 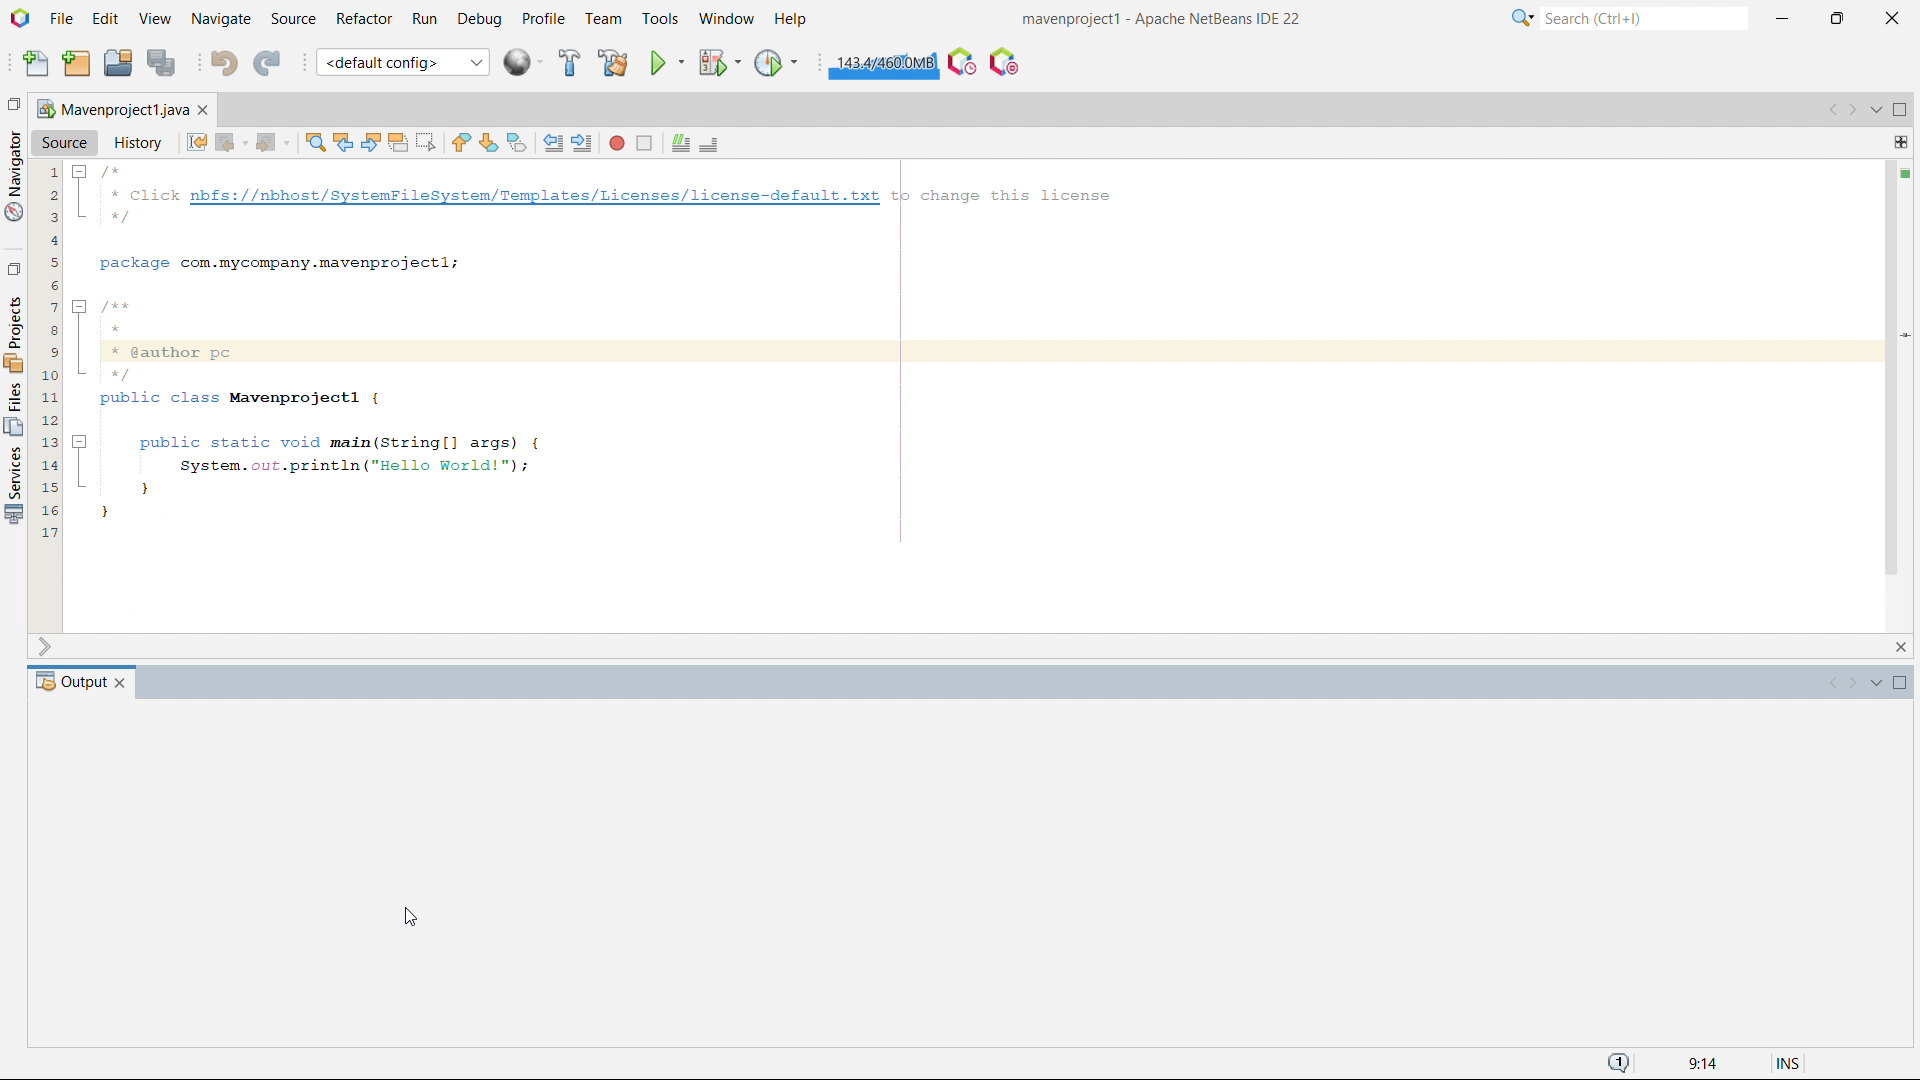 What do you see at coordinates (343, 143) in the screenshot?
I see `find previous occurance` at bounding box center [343, 143].